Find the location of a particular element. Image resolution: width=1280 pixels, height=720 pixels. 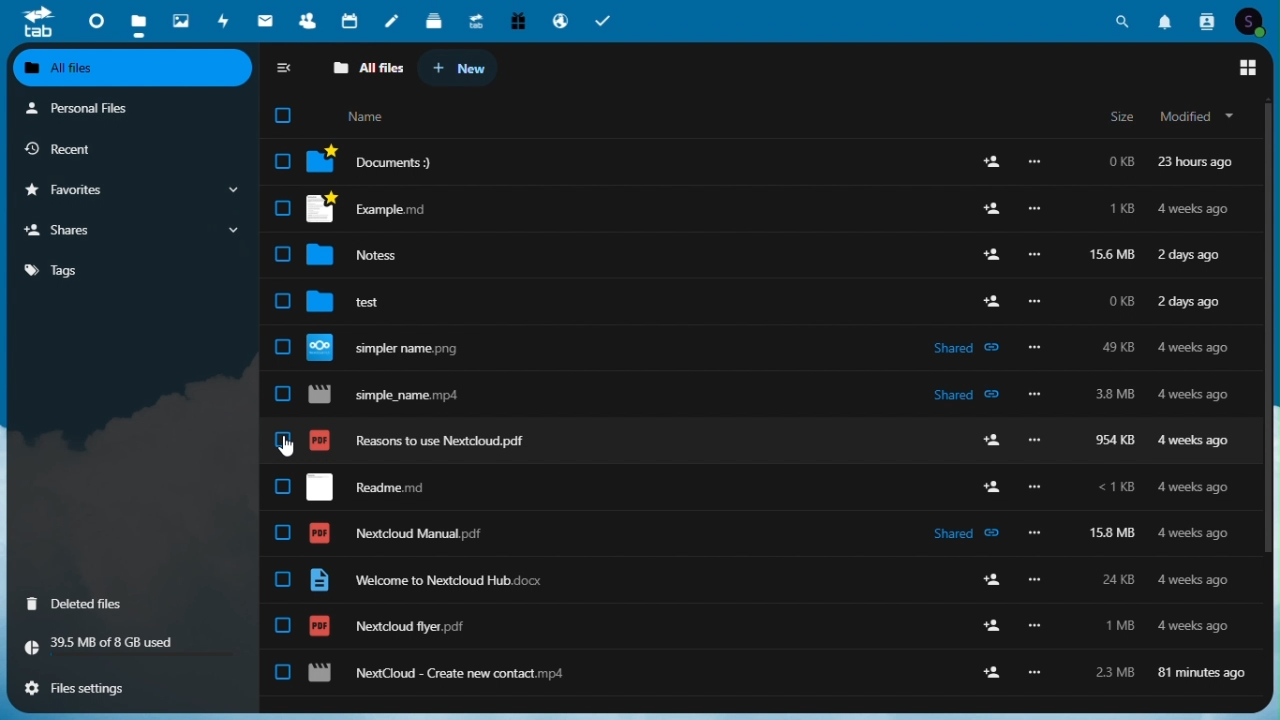

welcome to nextcloud hub.docx is located at coordinates (426, 581).